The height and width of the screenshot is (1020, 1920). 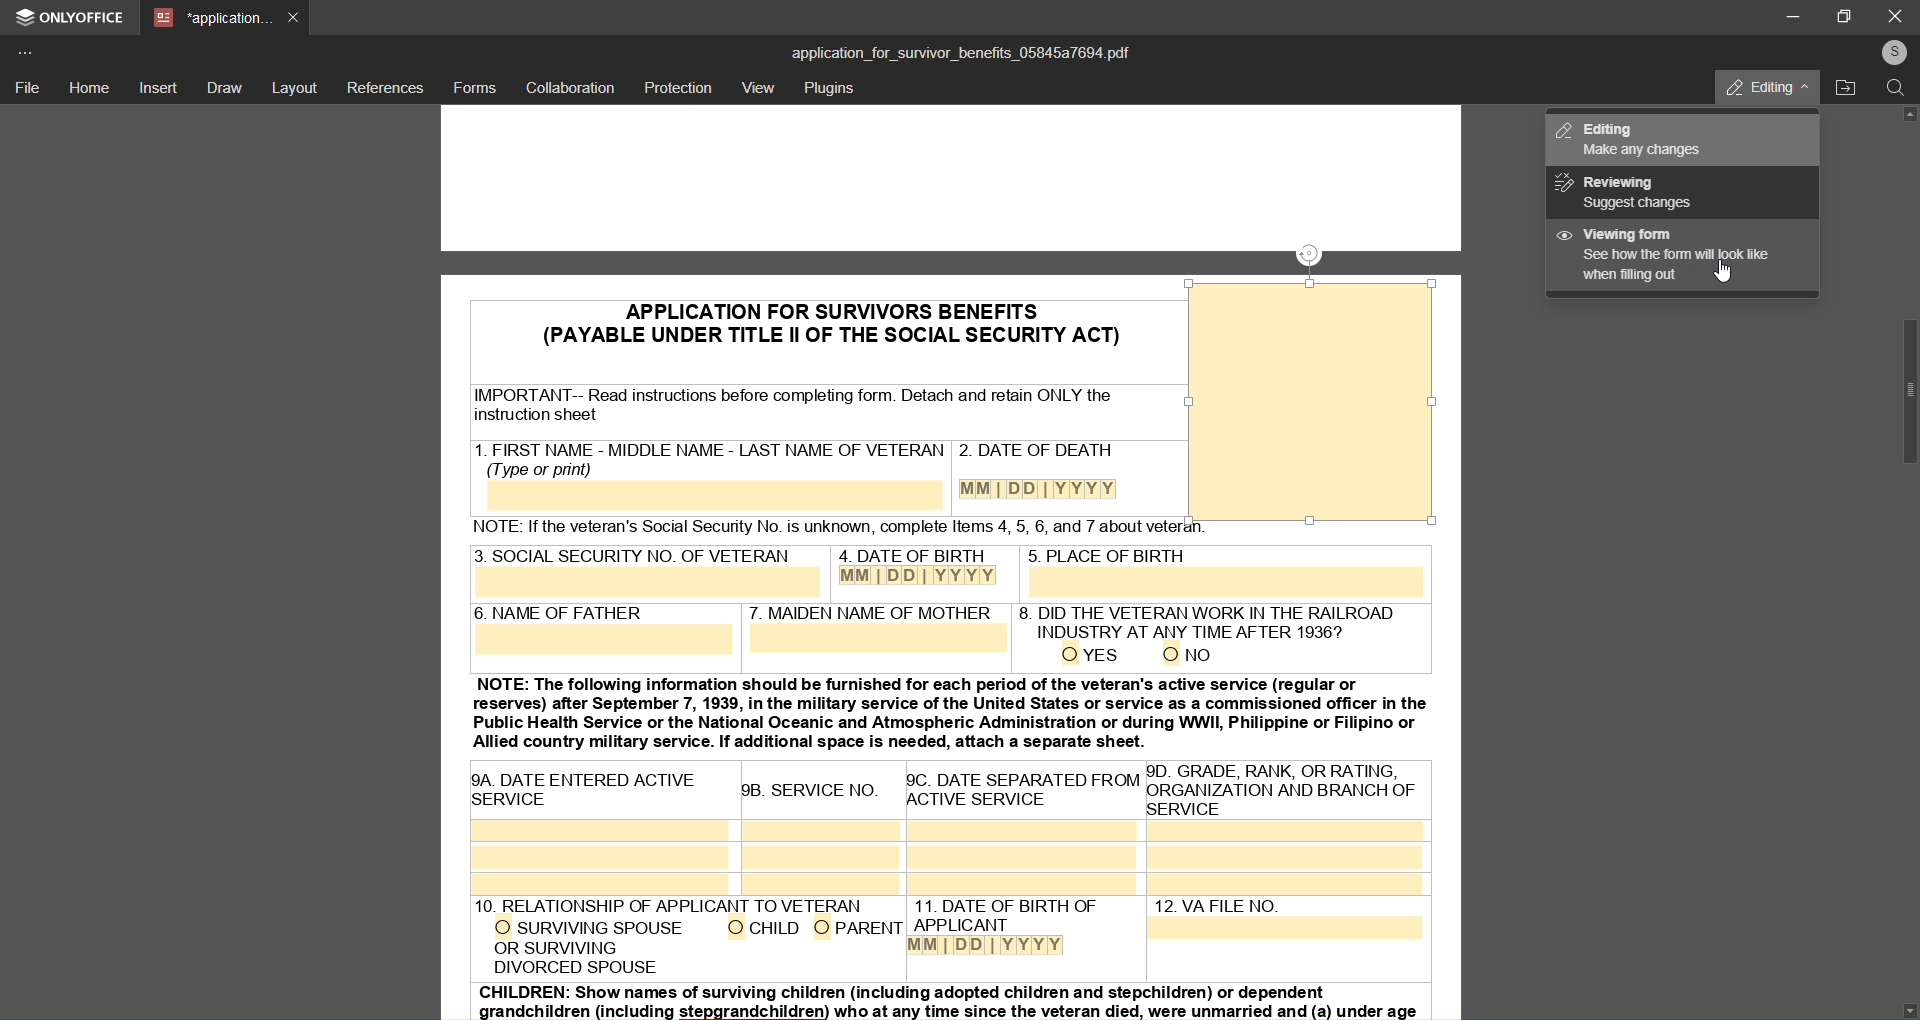 What do you see at coordinates (296, 86) in the screenshot?
I see `layout` at bounding box center [296, 86].